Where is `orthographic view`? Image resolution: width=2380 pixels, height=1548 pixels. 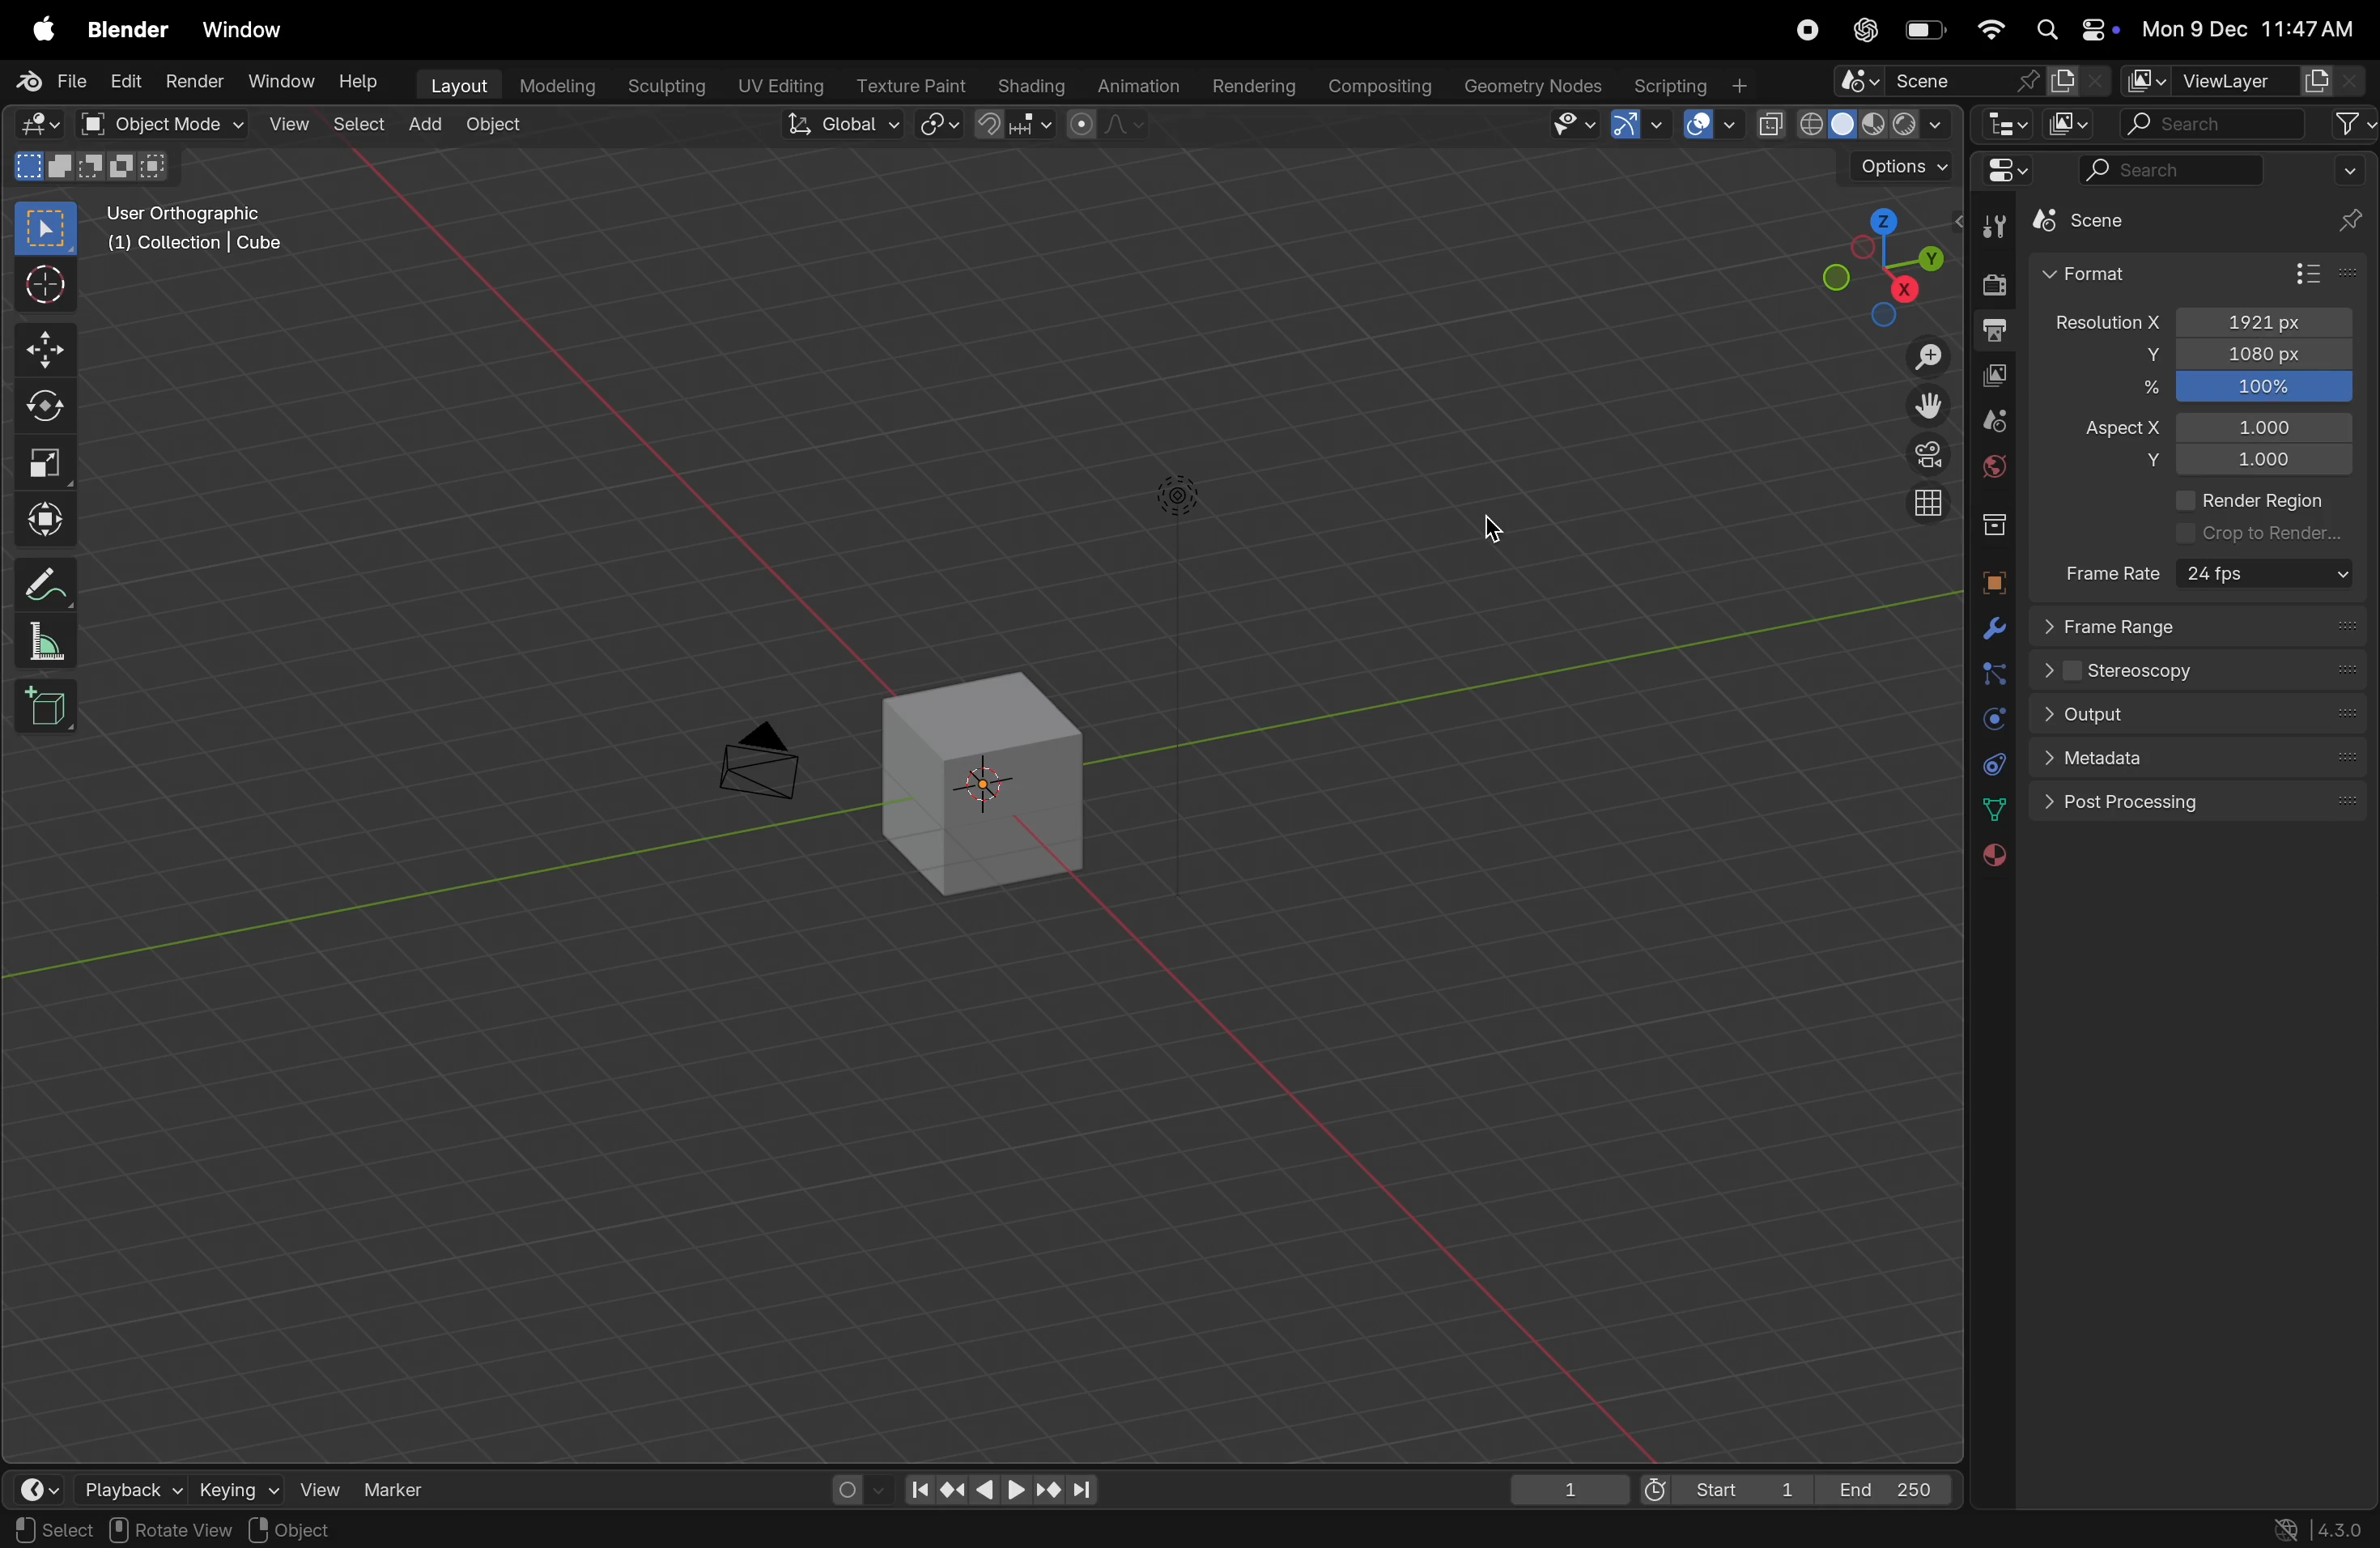
orthographic view is located at coordinates (1924, 505).